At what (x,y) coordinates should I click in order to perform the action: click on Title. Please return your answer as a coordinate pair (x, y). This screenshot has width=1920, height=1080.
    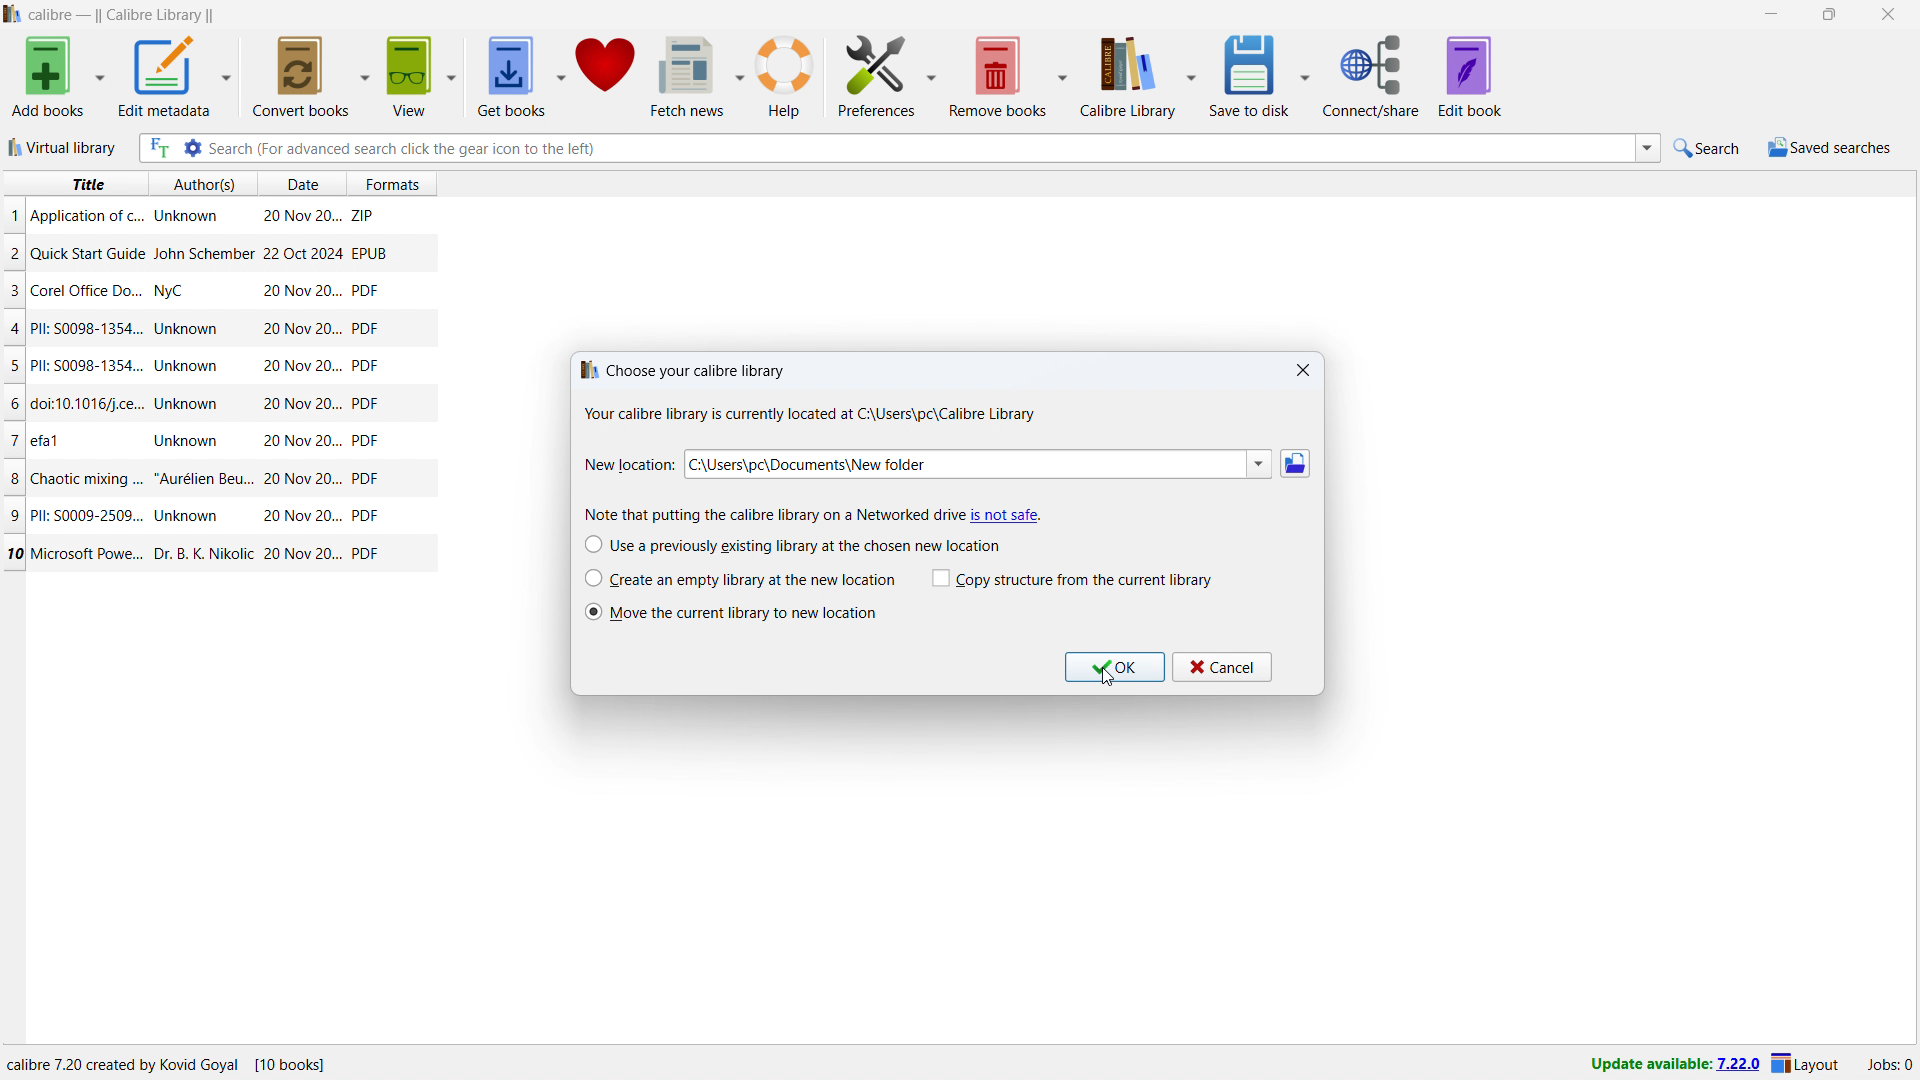
    Looking at the image, I should click on (84, 514).